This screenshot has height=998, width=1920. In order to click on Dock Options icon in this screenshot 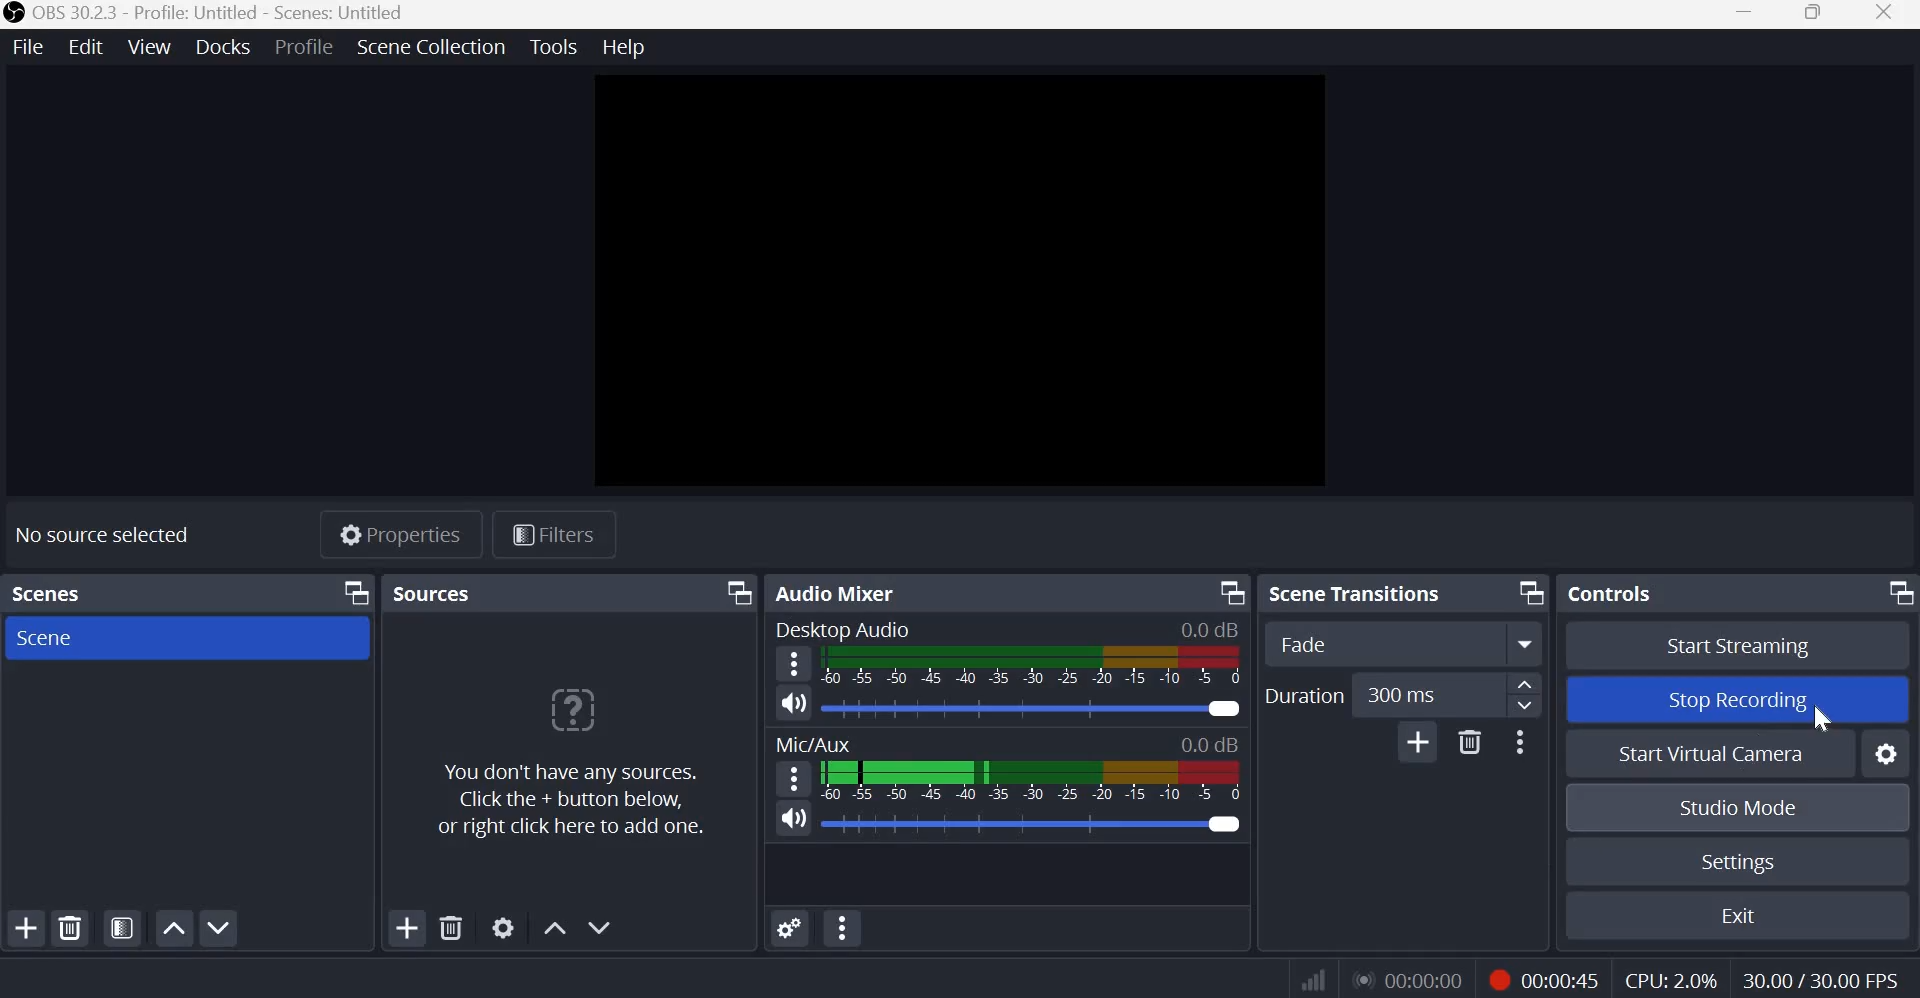, I will do `click(1229, 592)`.